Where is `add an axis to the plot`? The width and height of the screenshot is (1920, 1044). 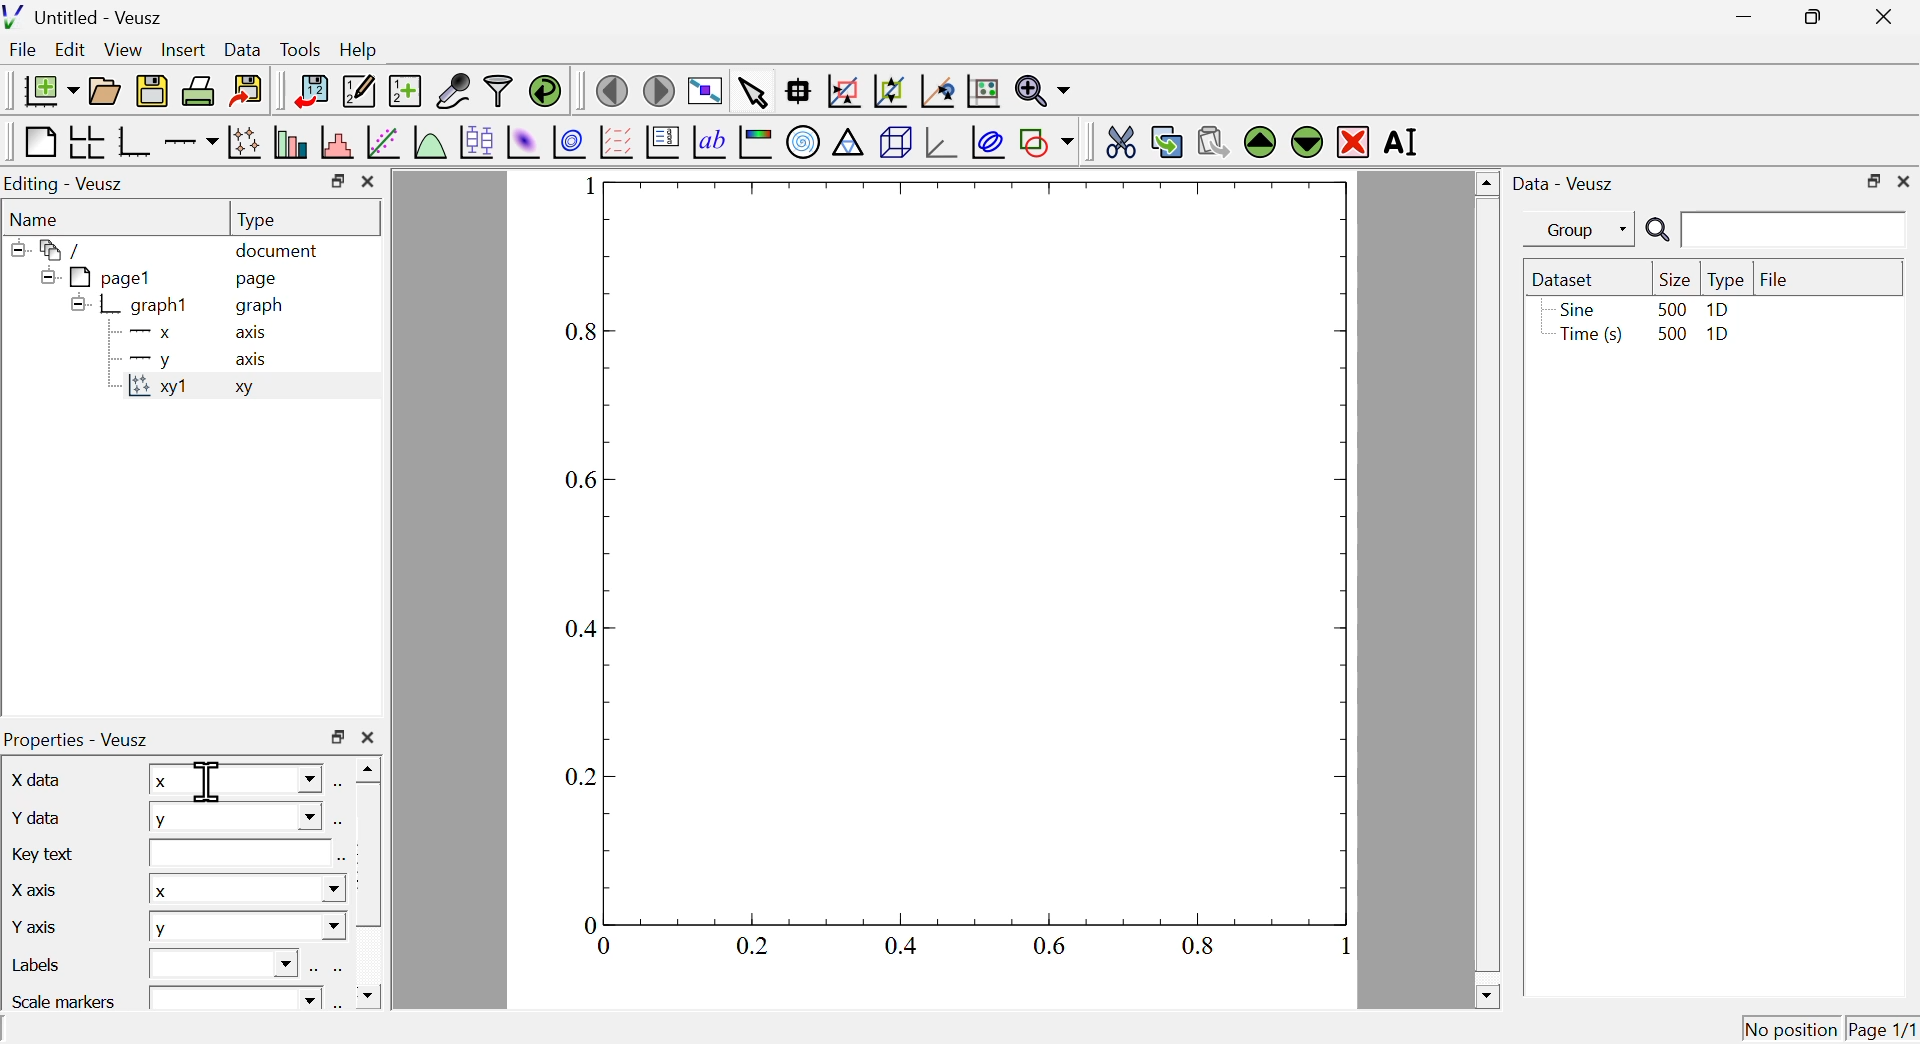
add an axis to the plot is located at coordinates (191, 142).